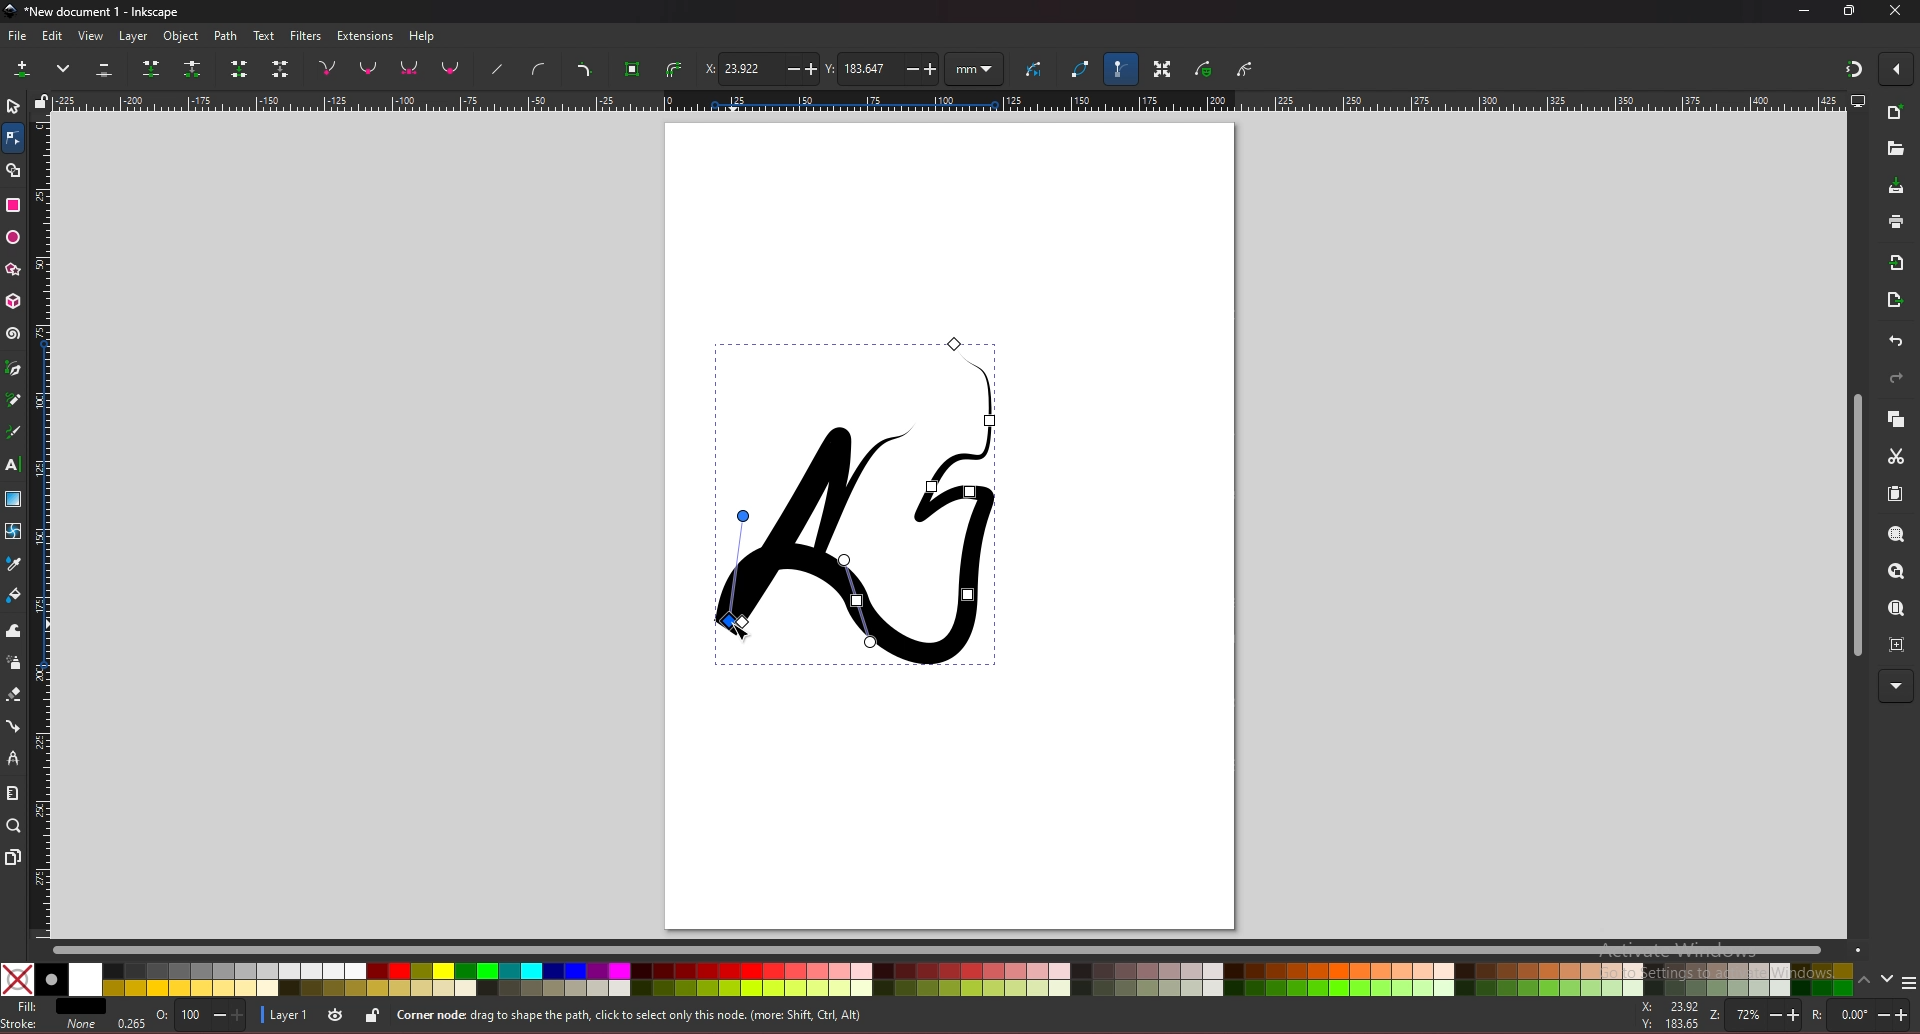  Describe the element at coordinates (681, 1014) in the screenshot. I see `info` at that location.